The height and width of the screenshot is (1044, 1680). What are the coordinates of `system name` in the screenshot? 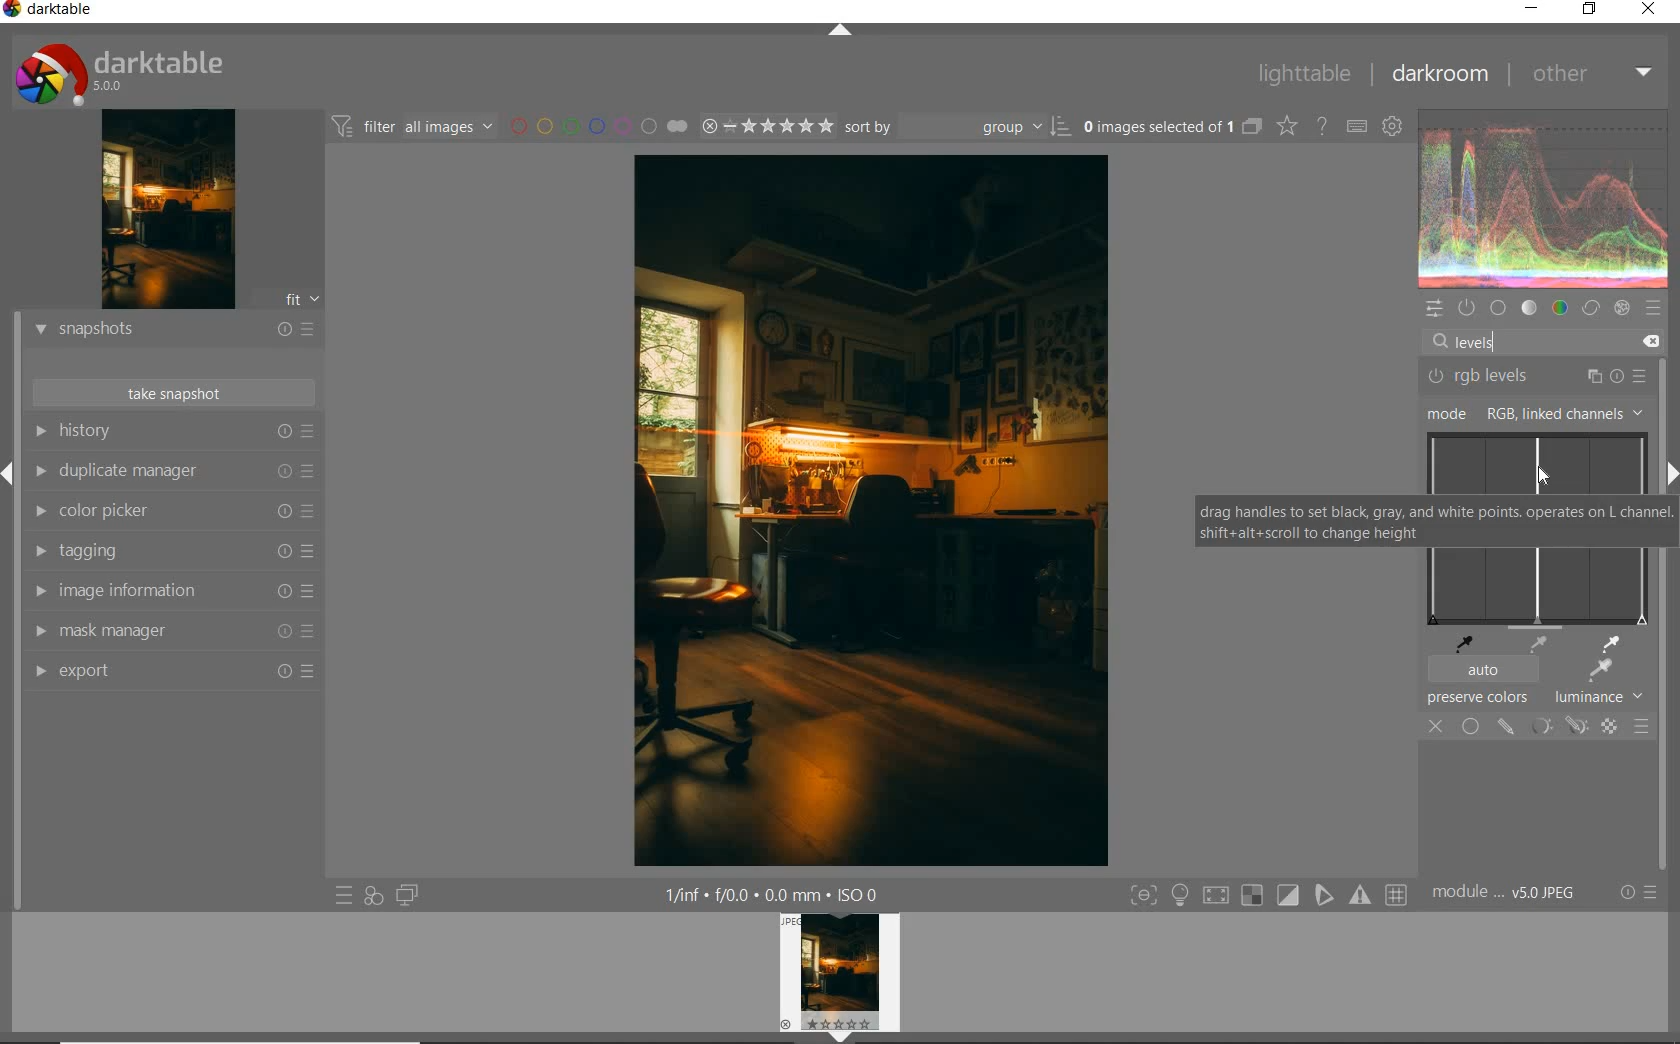 It's located at (52, 11).